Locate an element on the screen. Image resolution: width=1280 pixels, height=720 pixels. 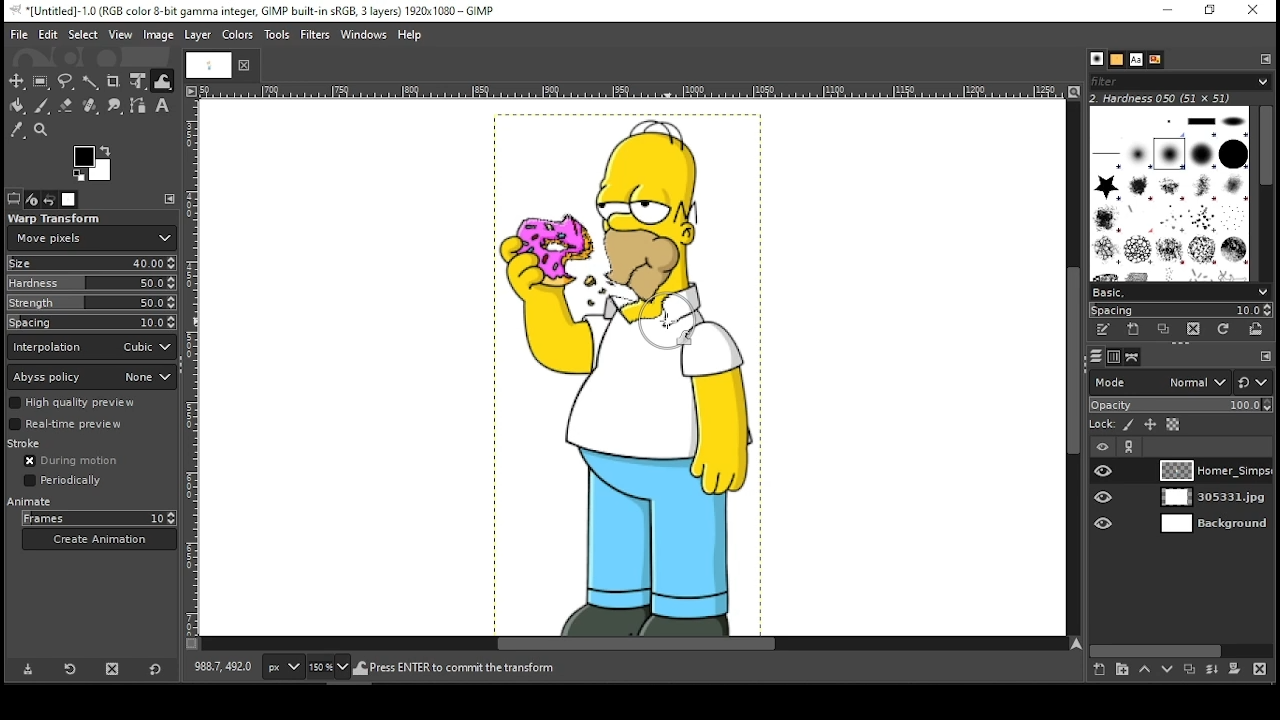
unified transform tool is located at coordinates (140, 82).